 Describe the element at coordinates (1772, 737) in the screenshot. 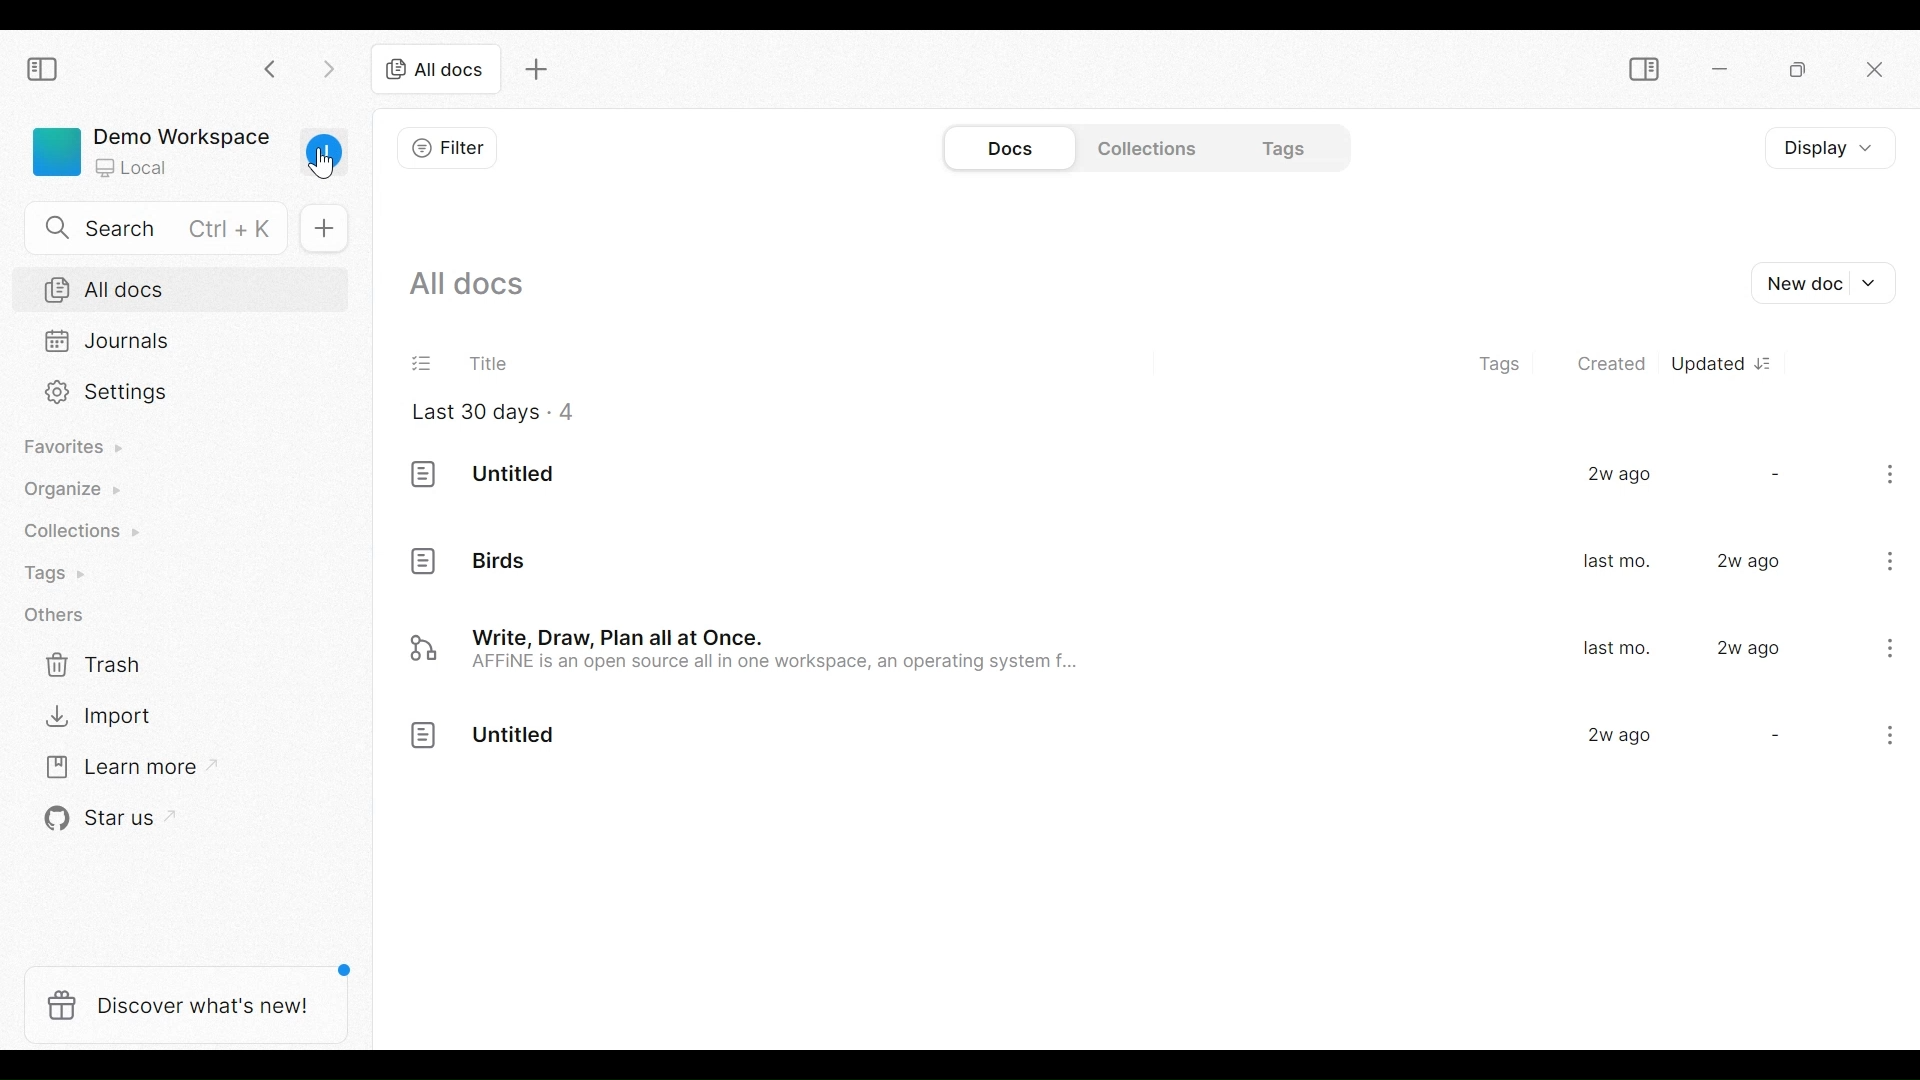

I see `-` at that location.